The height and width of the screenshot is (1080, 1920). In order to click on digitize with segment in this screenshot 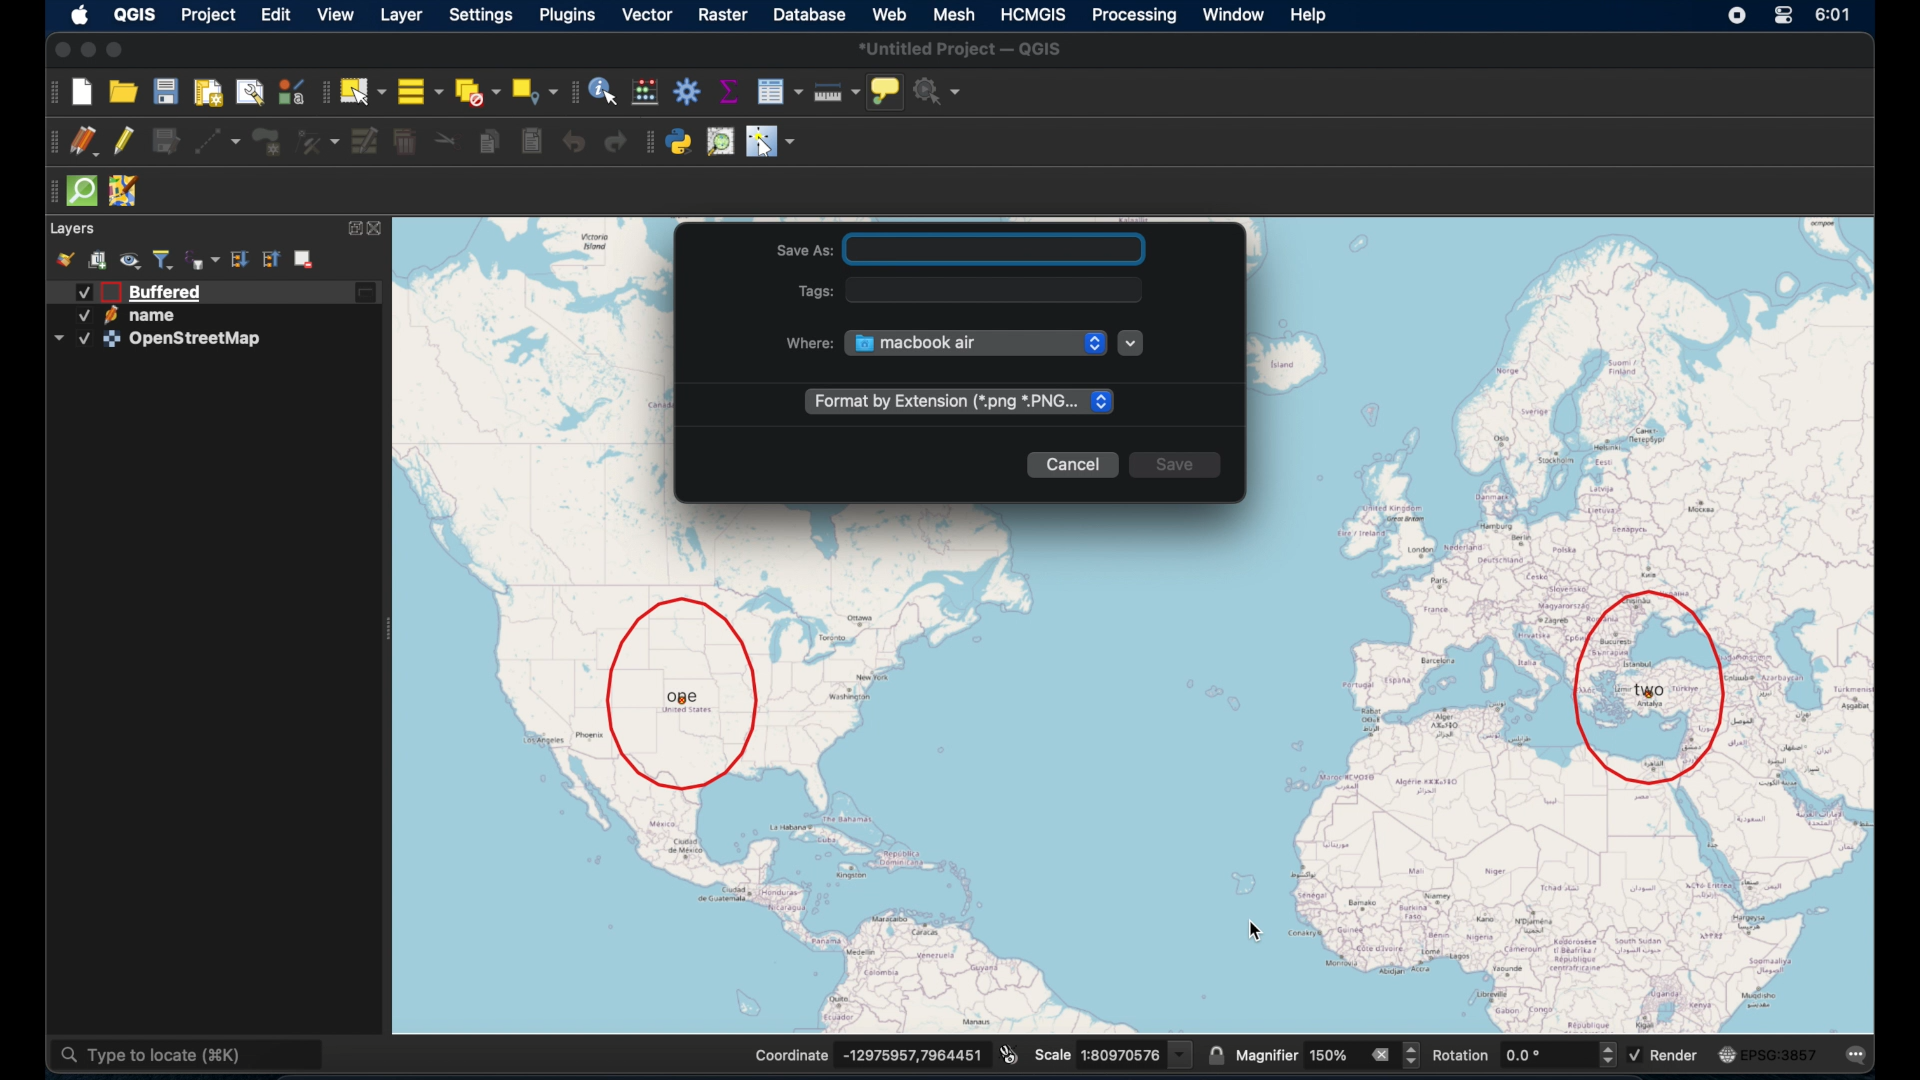, I will do `click(219, 140)`.